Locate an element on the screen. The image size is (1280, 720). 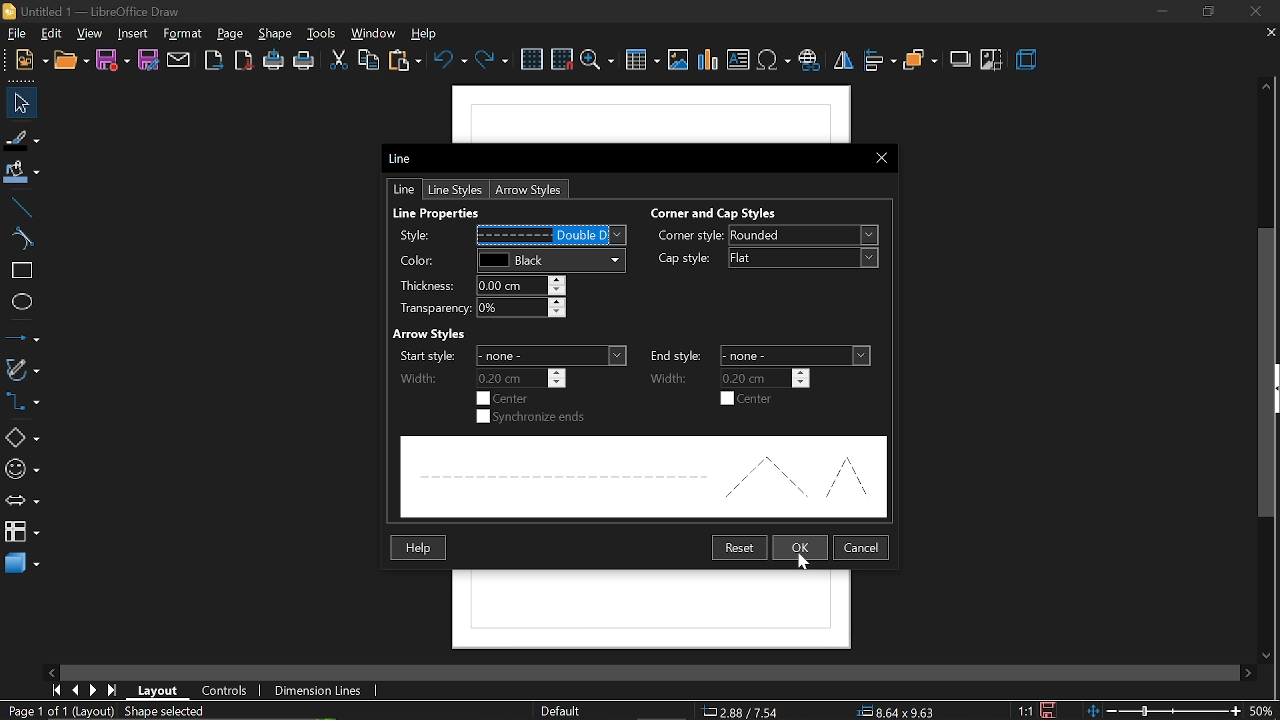
go to last page is located at coordinates (114, 691).